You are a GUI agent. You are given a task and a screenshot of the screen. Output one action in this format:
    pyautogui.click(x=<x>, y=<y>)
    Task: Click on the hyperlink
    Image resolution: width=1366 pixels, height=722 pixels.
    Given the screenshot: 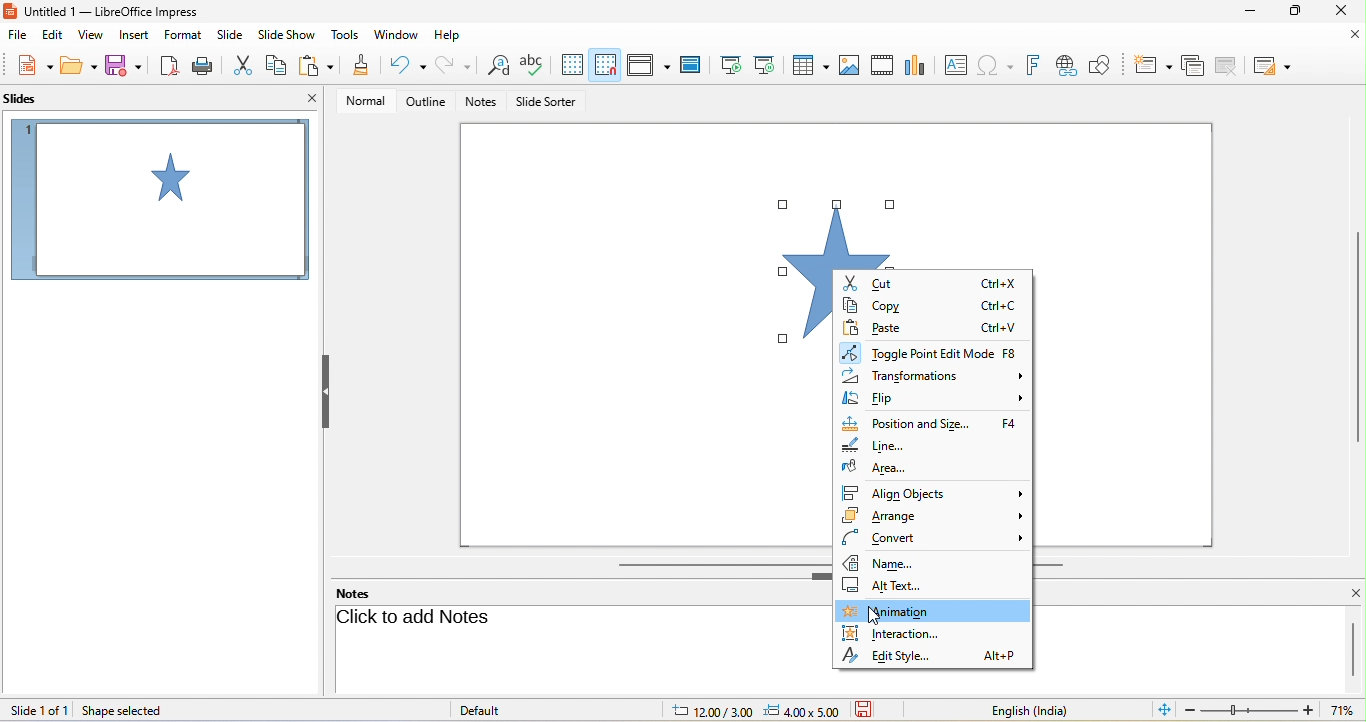 What is the action you would take?
    pyautogui.click(x=1066, y=65)
    